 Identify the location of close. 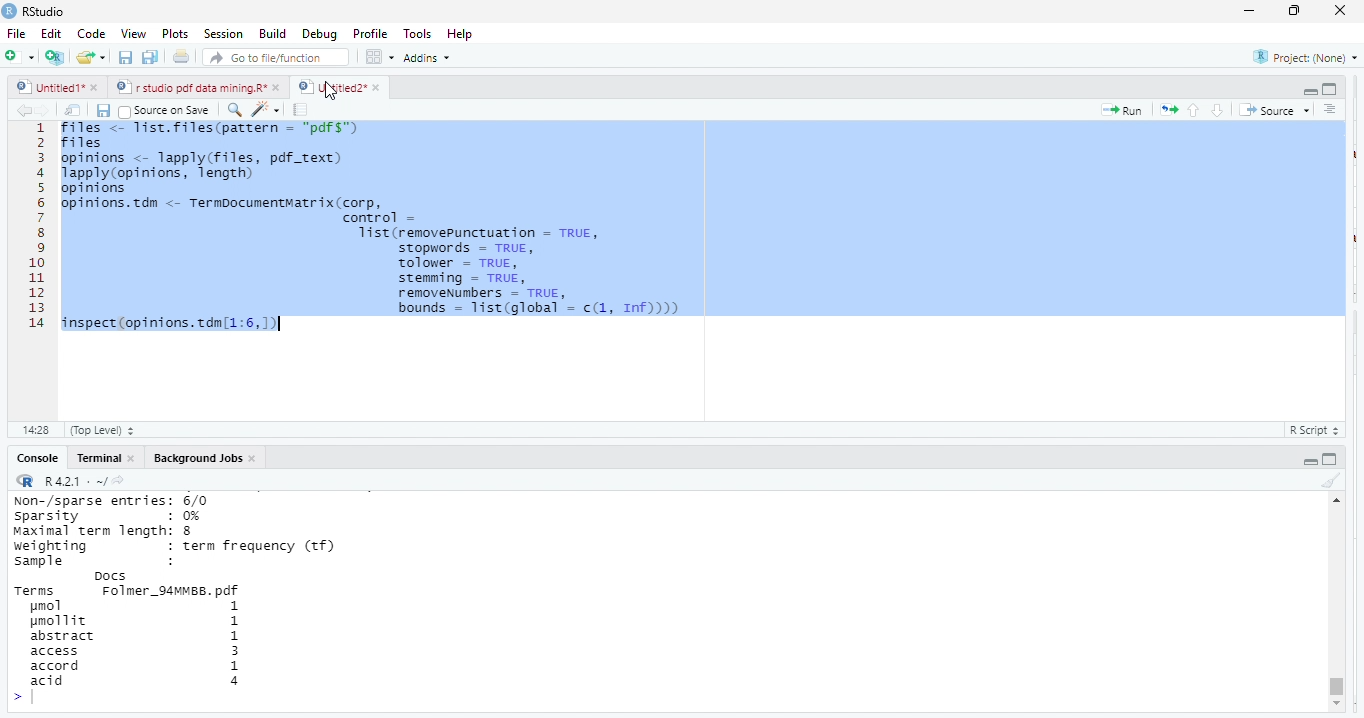
(132, 458).